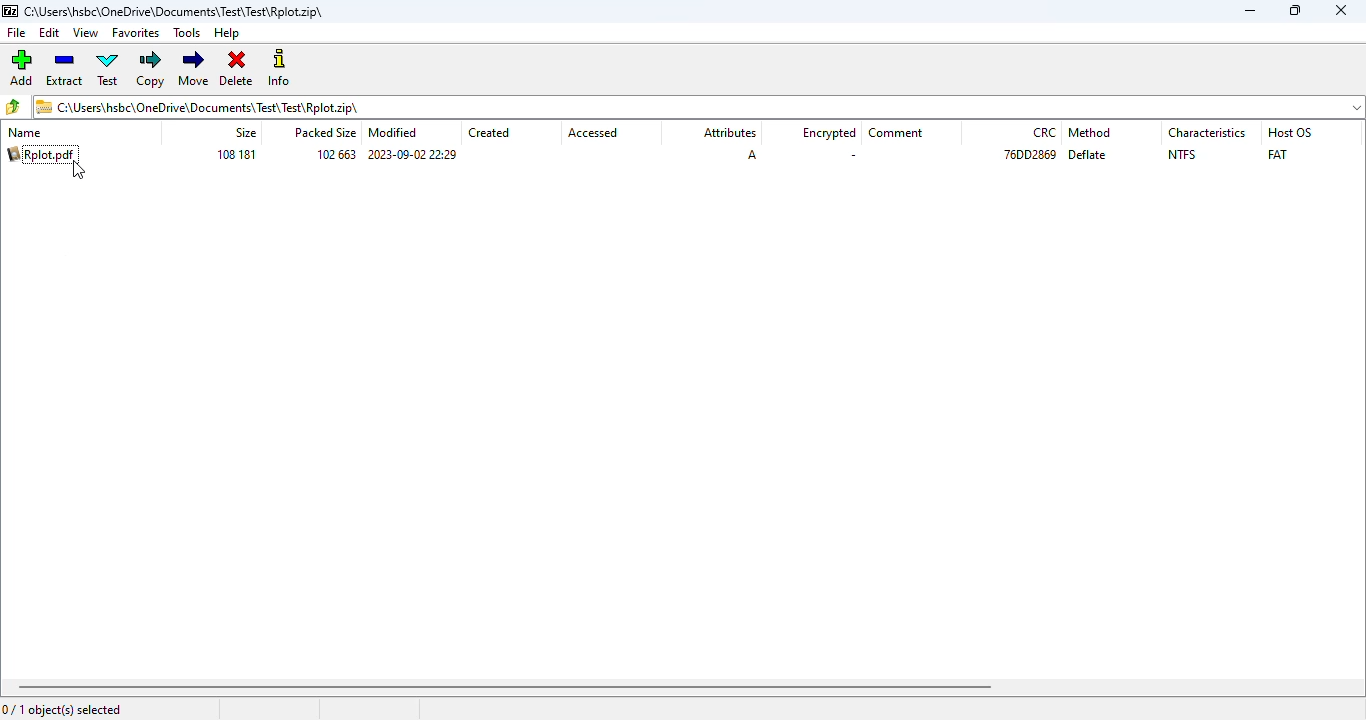  I want to click on 0/1 object(s) selected, so click(62, 709).